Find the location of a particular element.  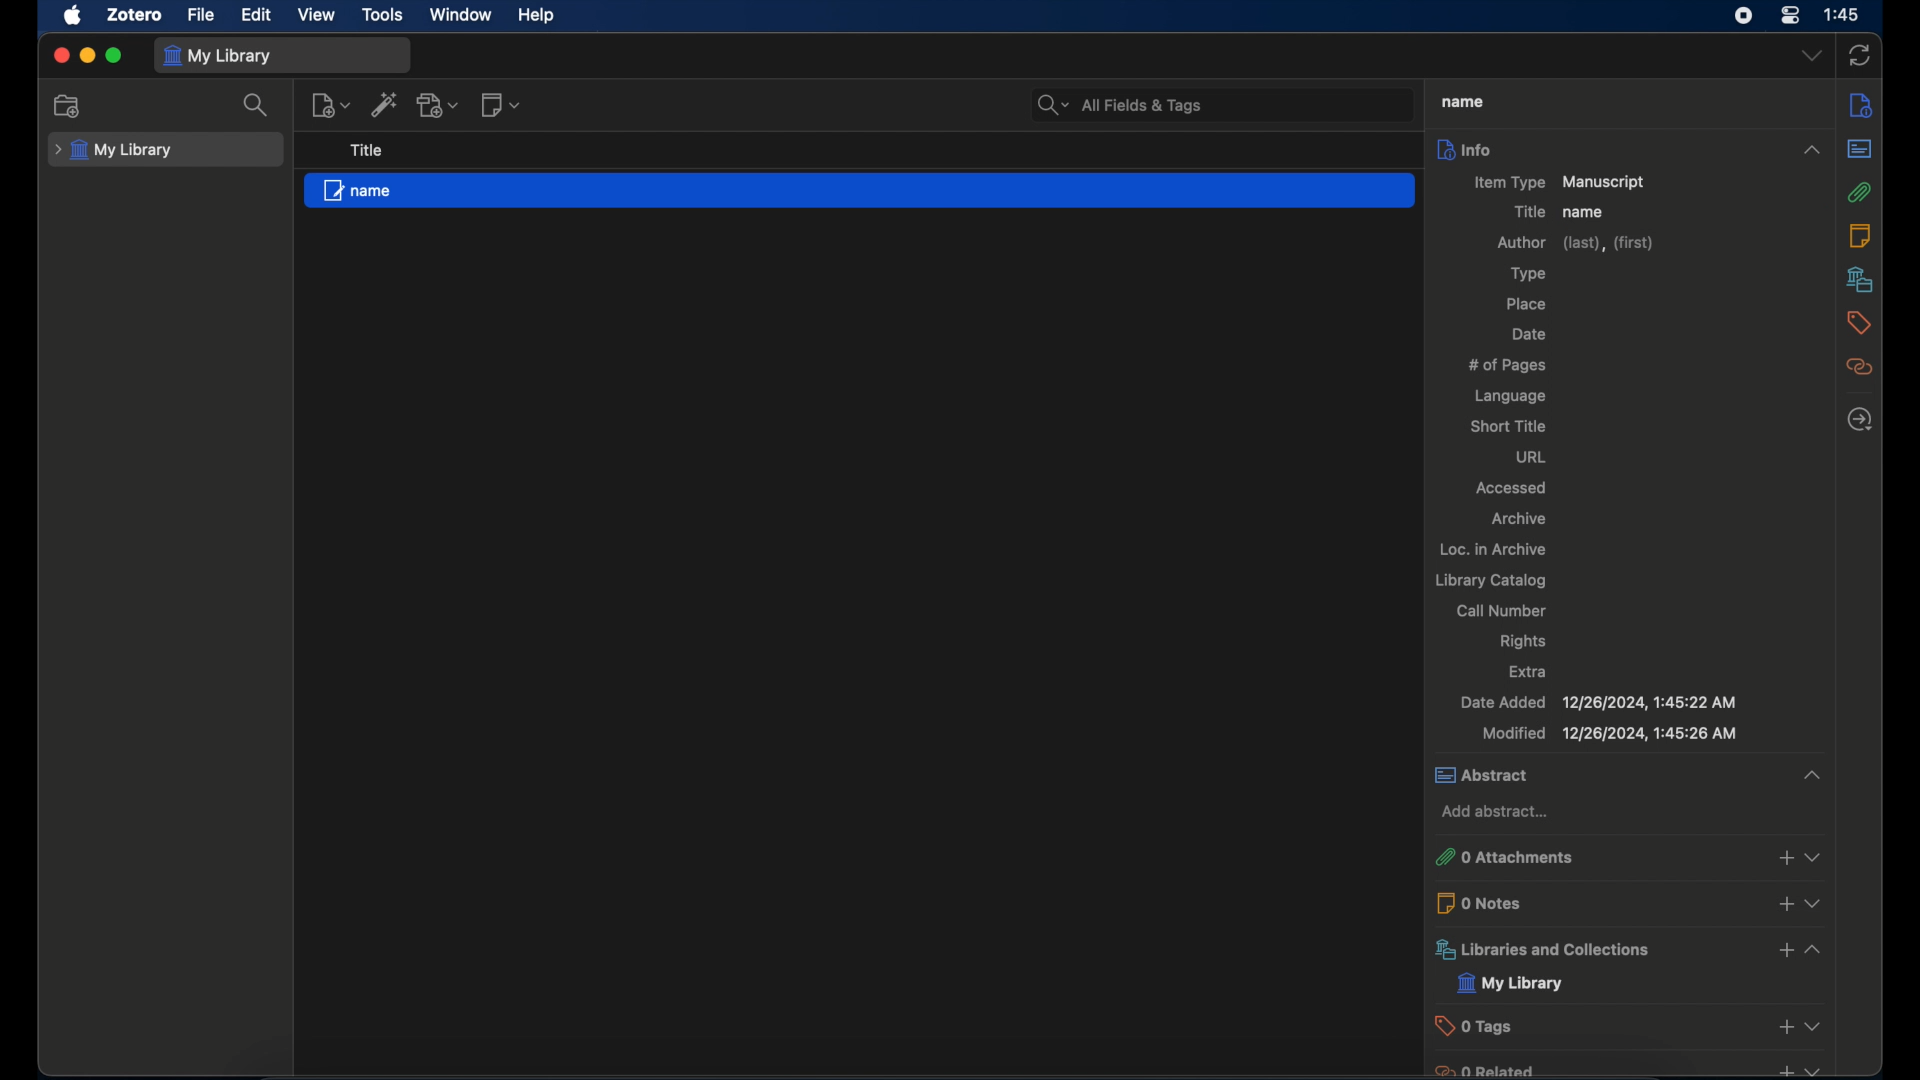

date is located at coordinates (1530, 335).